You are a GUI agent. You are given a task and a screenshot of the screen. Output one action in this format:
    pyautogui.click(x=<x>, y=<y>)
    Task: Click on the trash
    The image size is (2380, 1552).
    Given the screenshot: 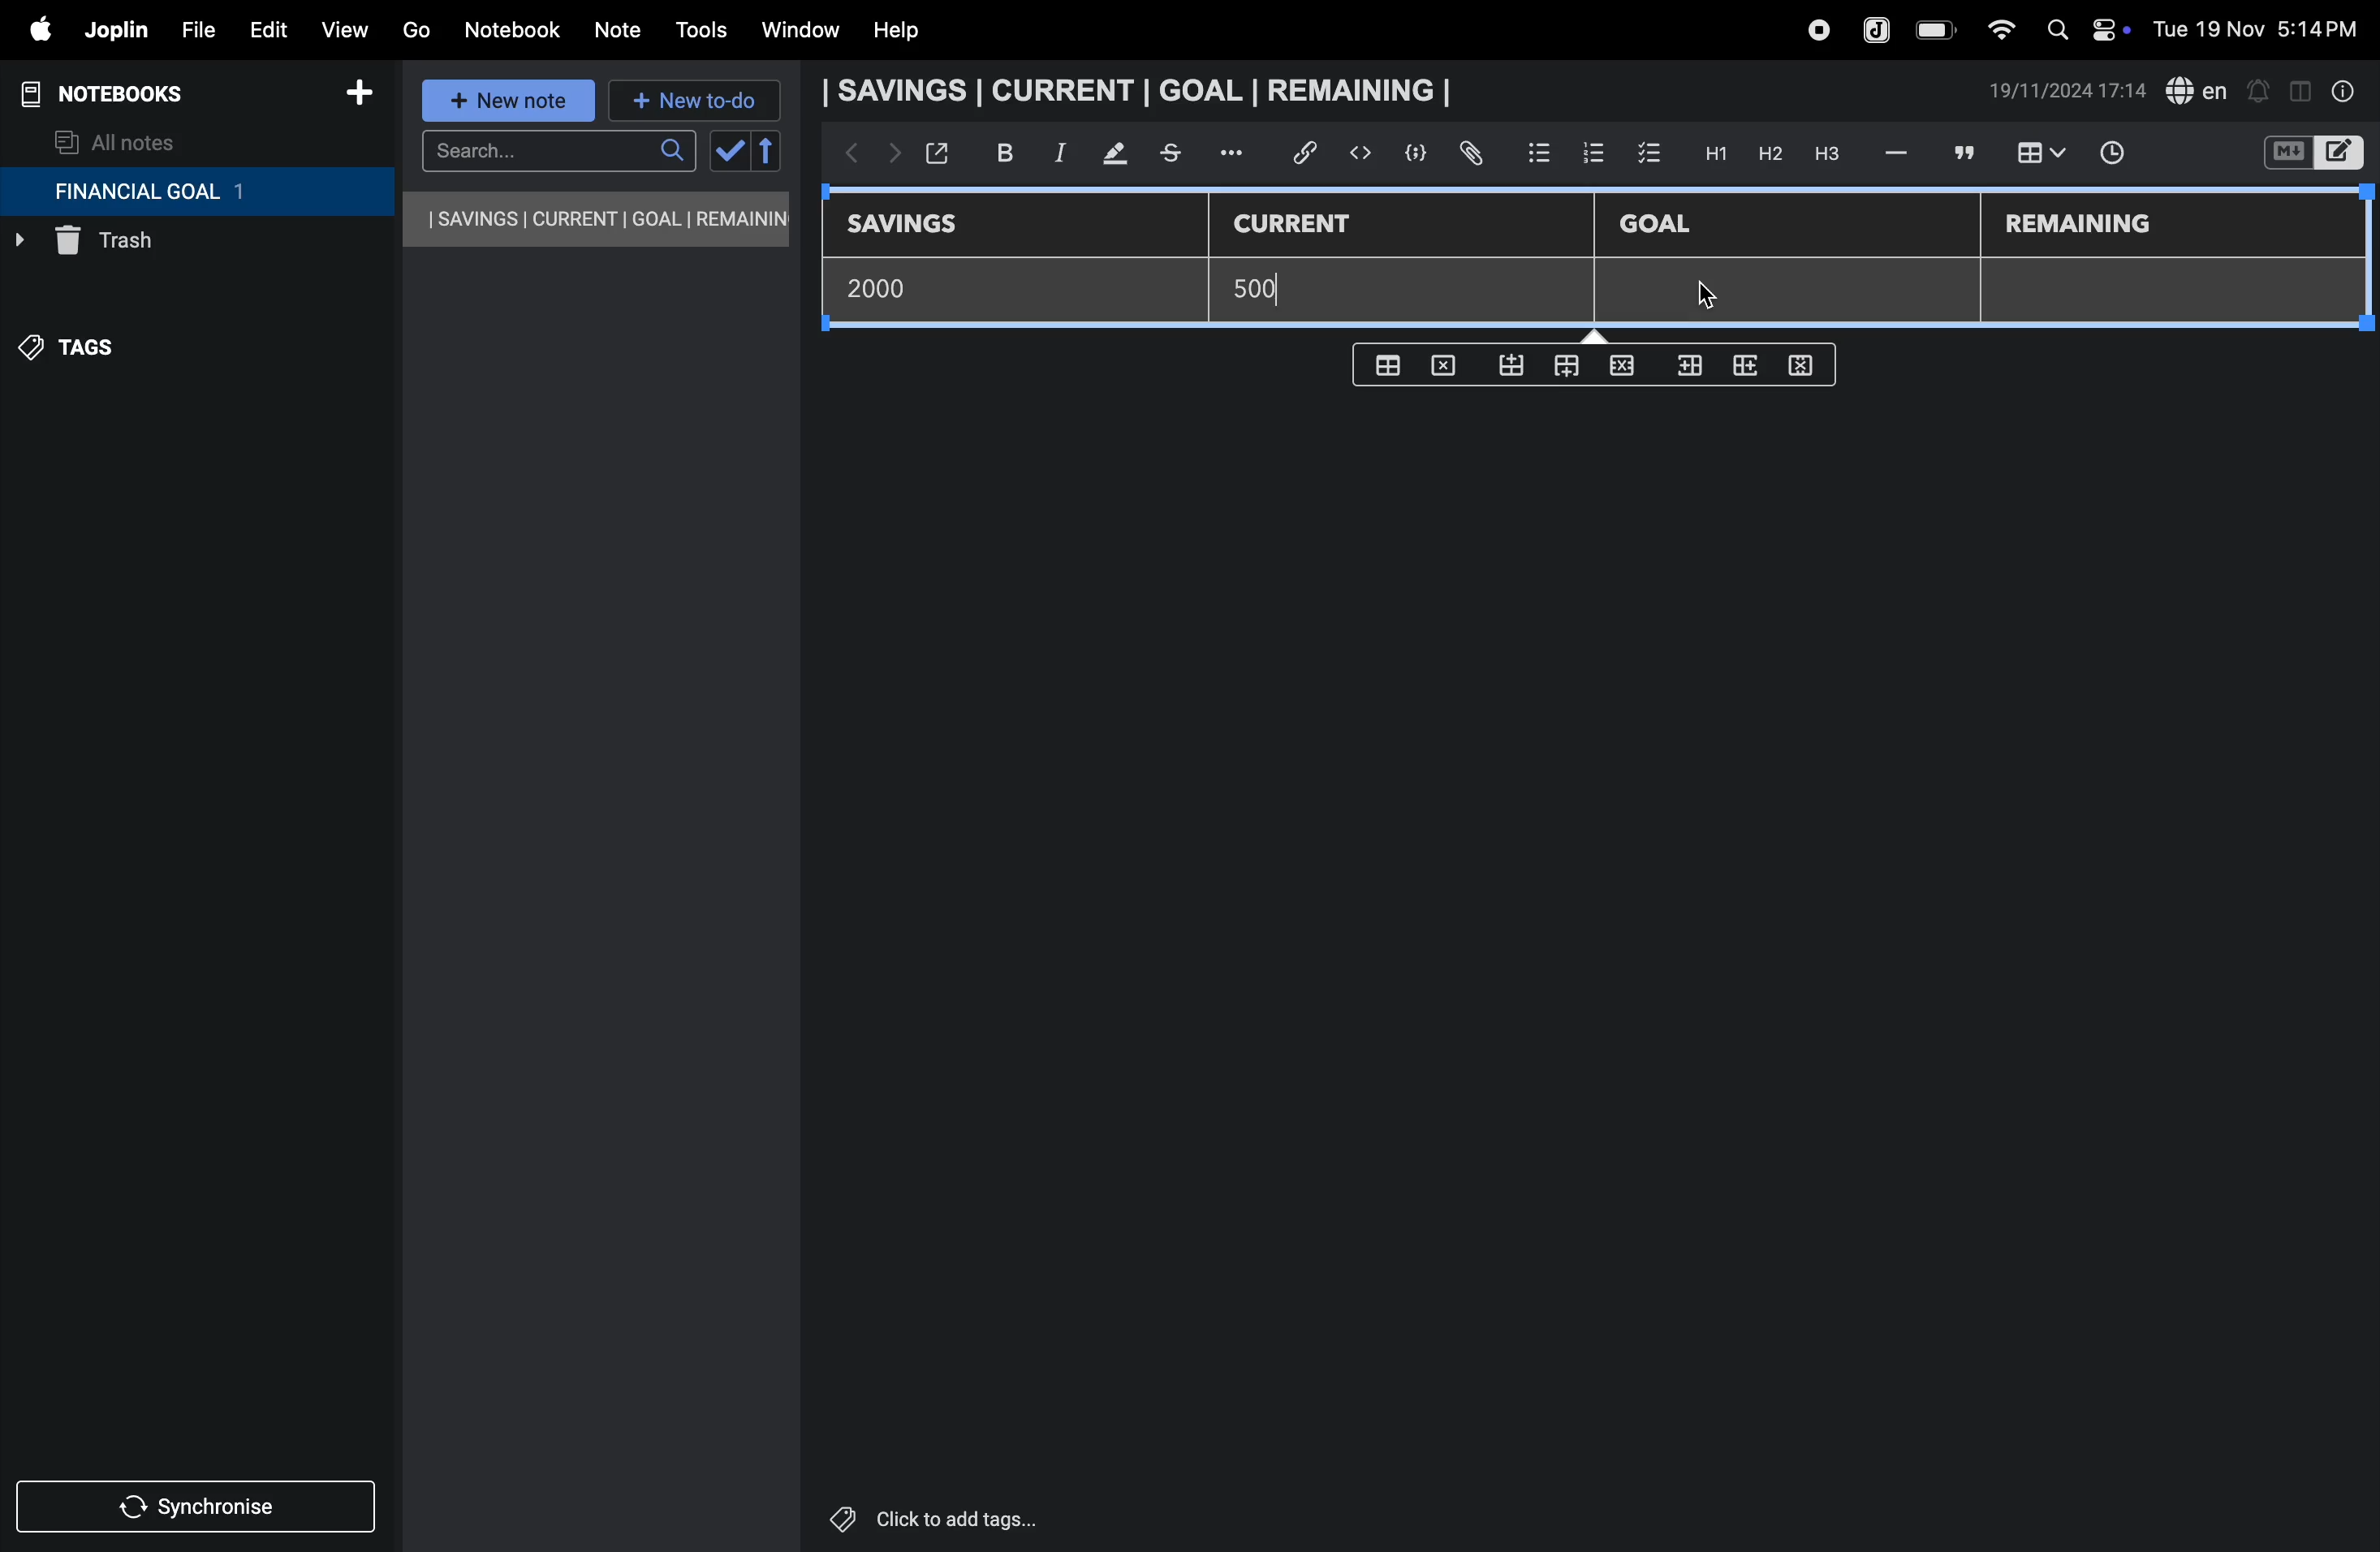 What is the action you would take?
    pyautogui.click(x=155, y=246)
    